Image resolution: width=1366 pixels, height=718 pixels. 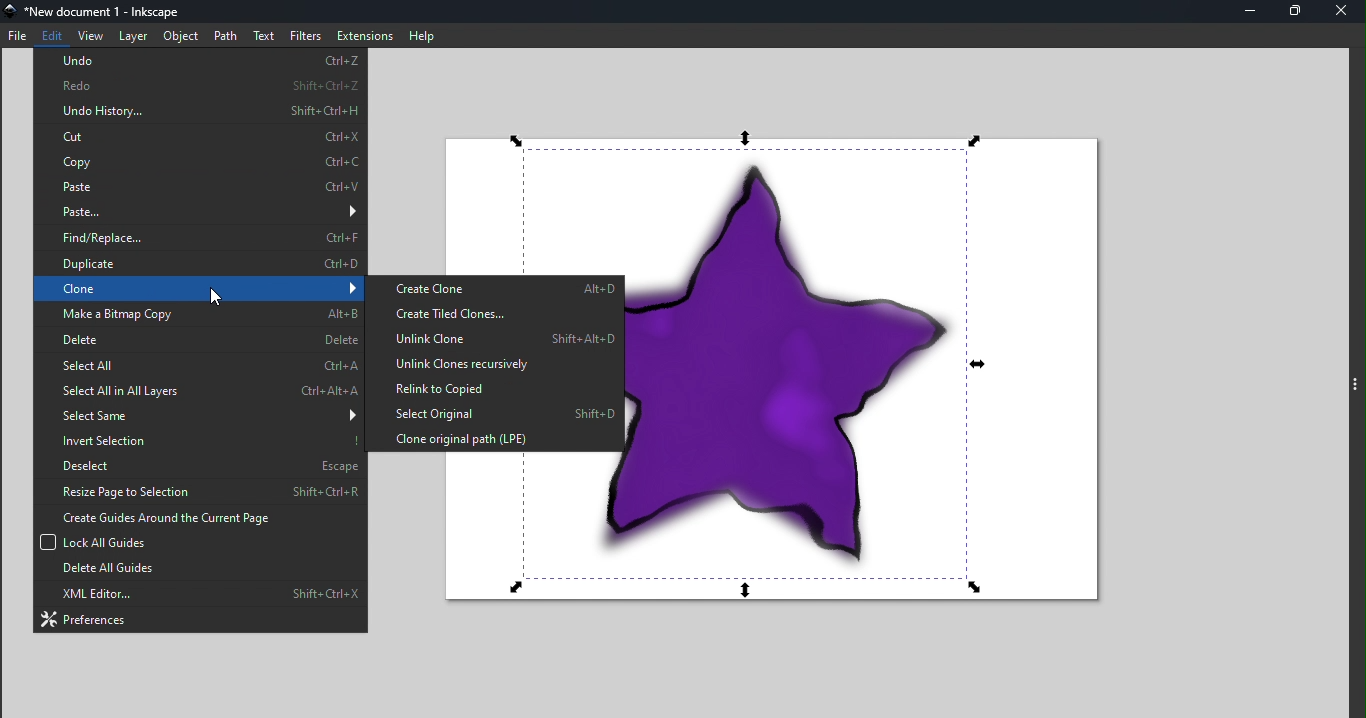 What do you see at coordinates (196, 542) in the screenshot?
I see `Lock all guides` at bounding box center [196, 542].